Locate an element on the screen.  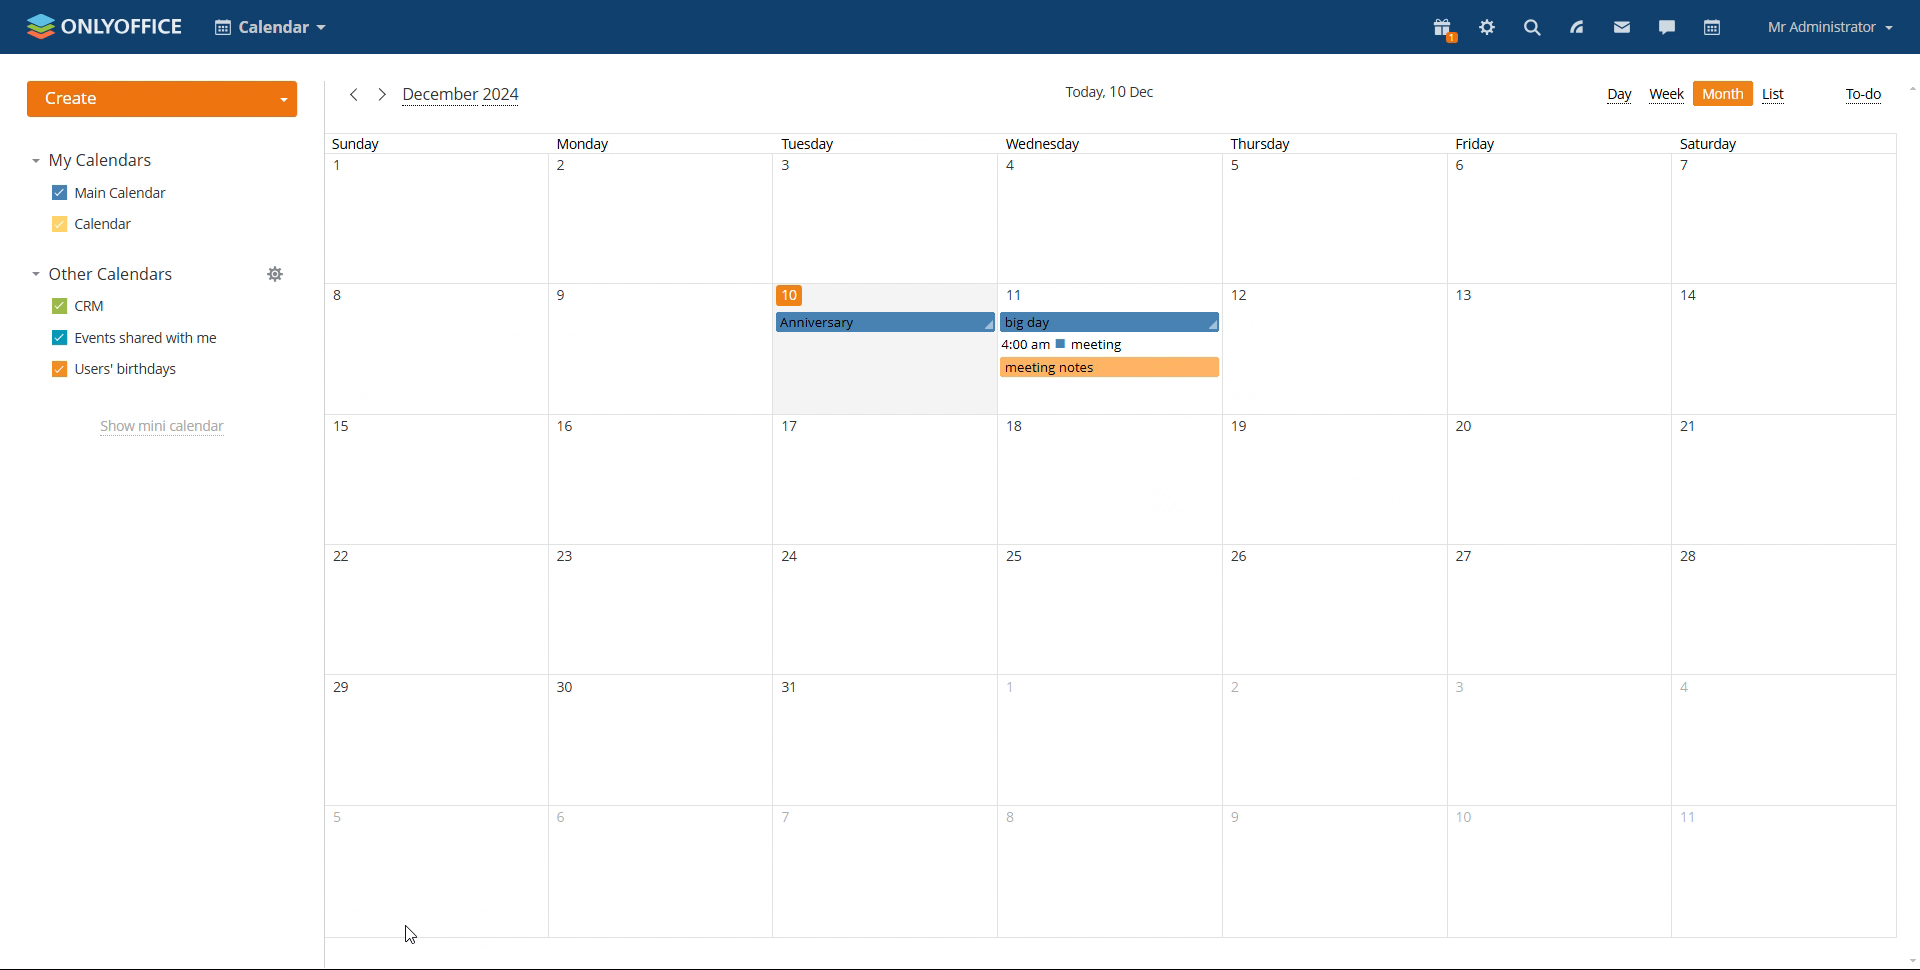
select application is located at coordinates (271, 27).